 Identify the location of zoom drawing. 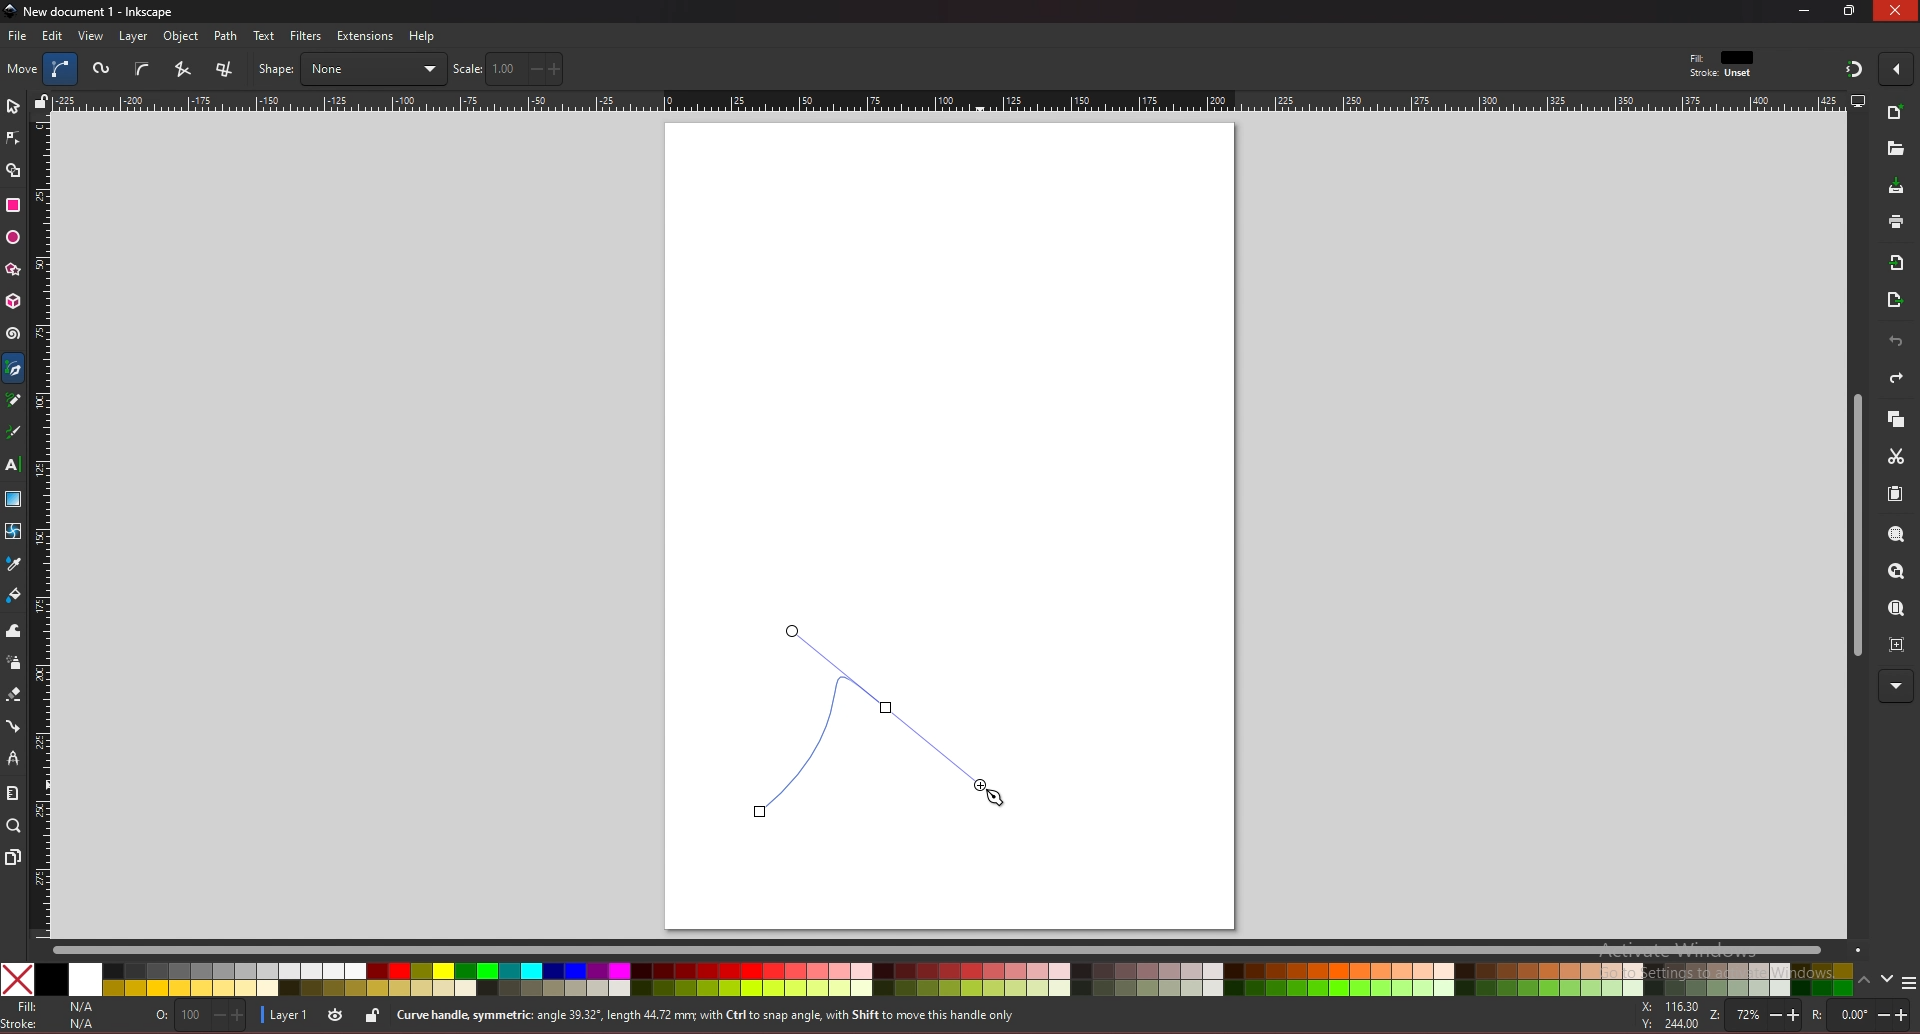
(1895, 572).